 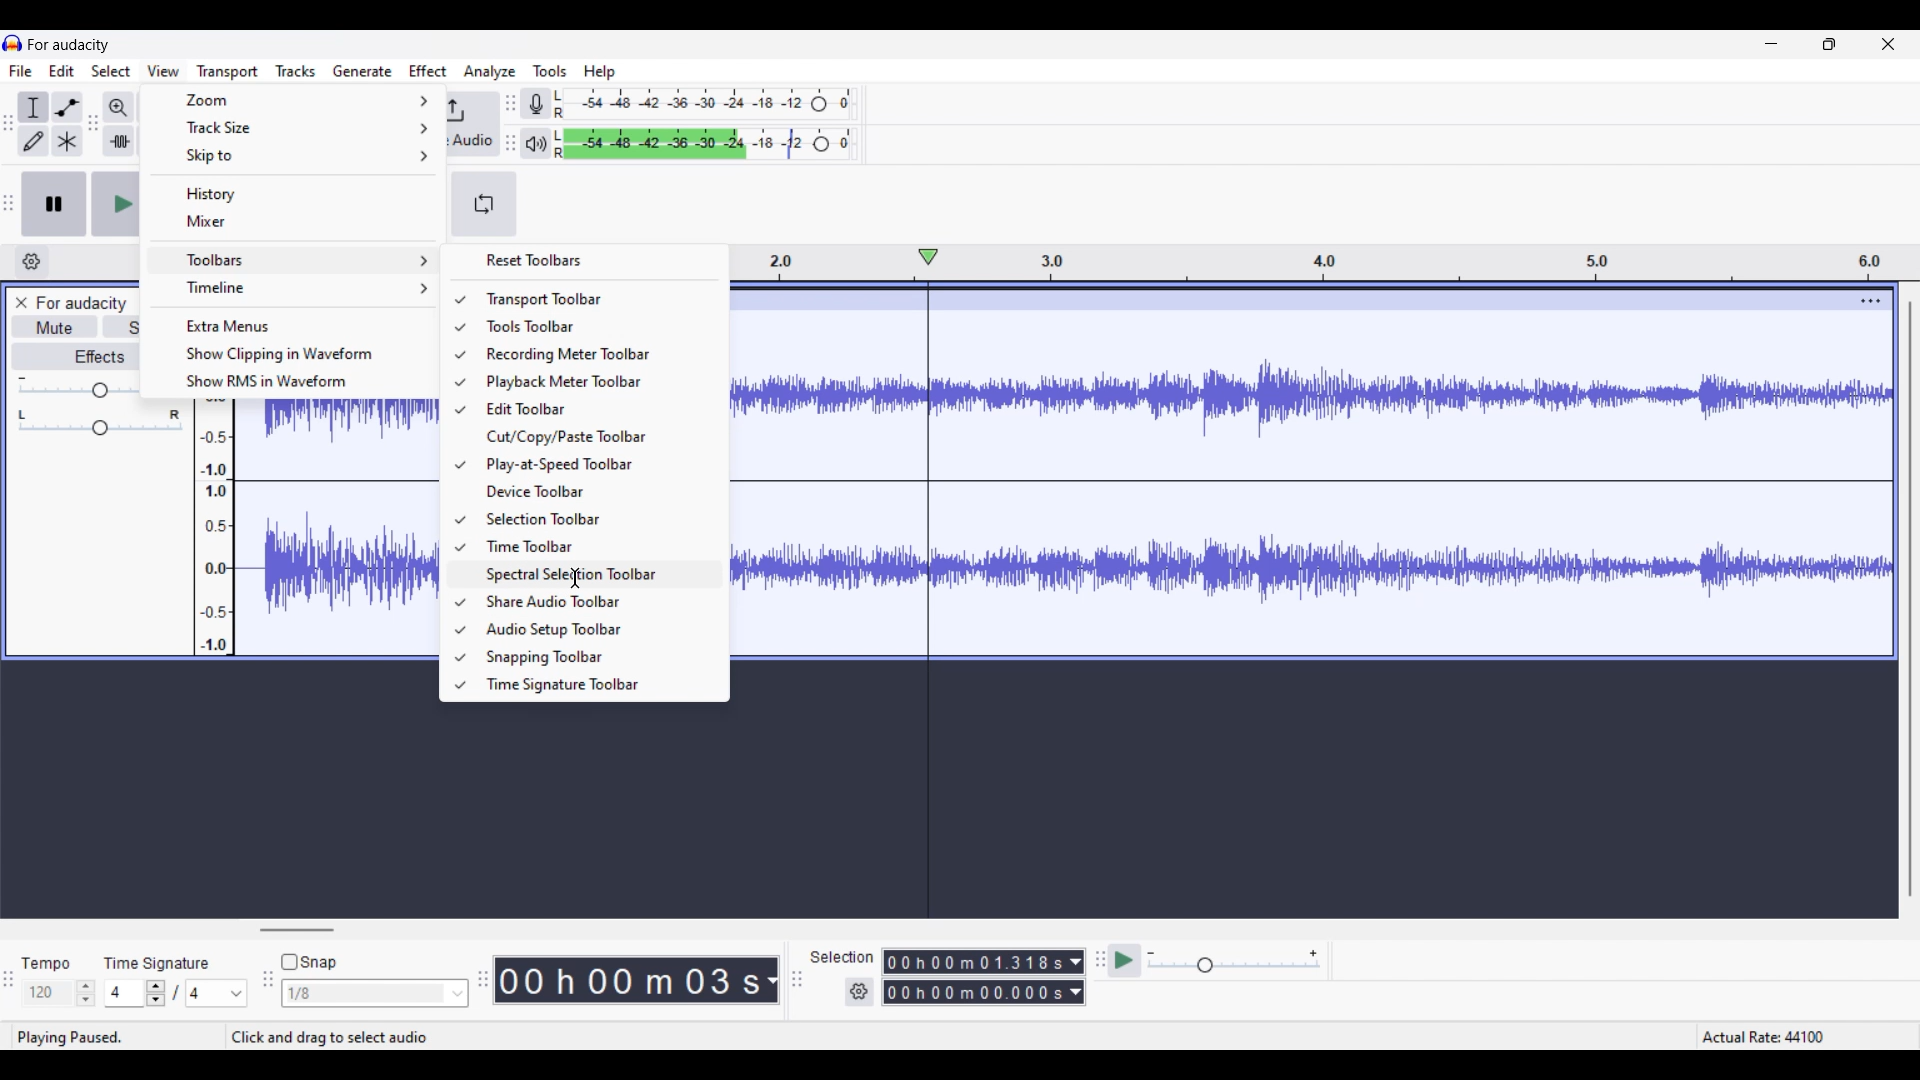 I want to click on Actual rate, so click(x=1772, y=1035).